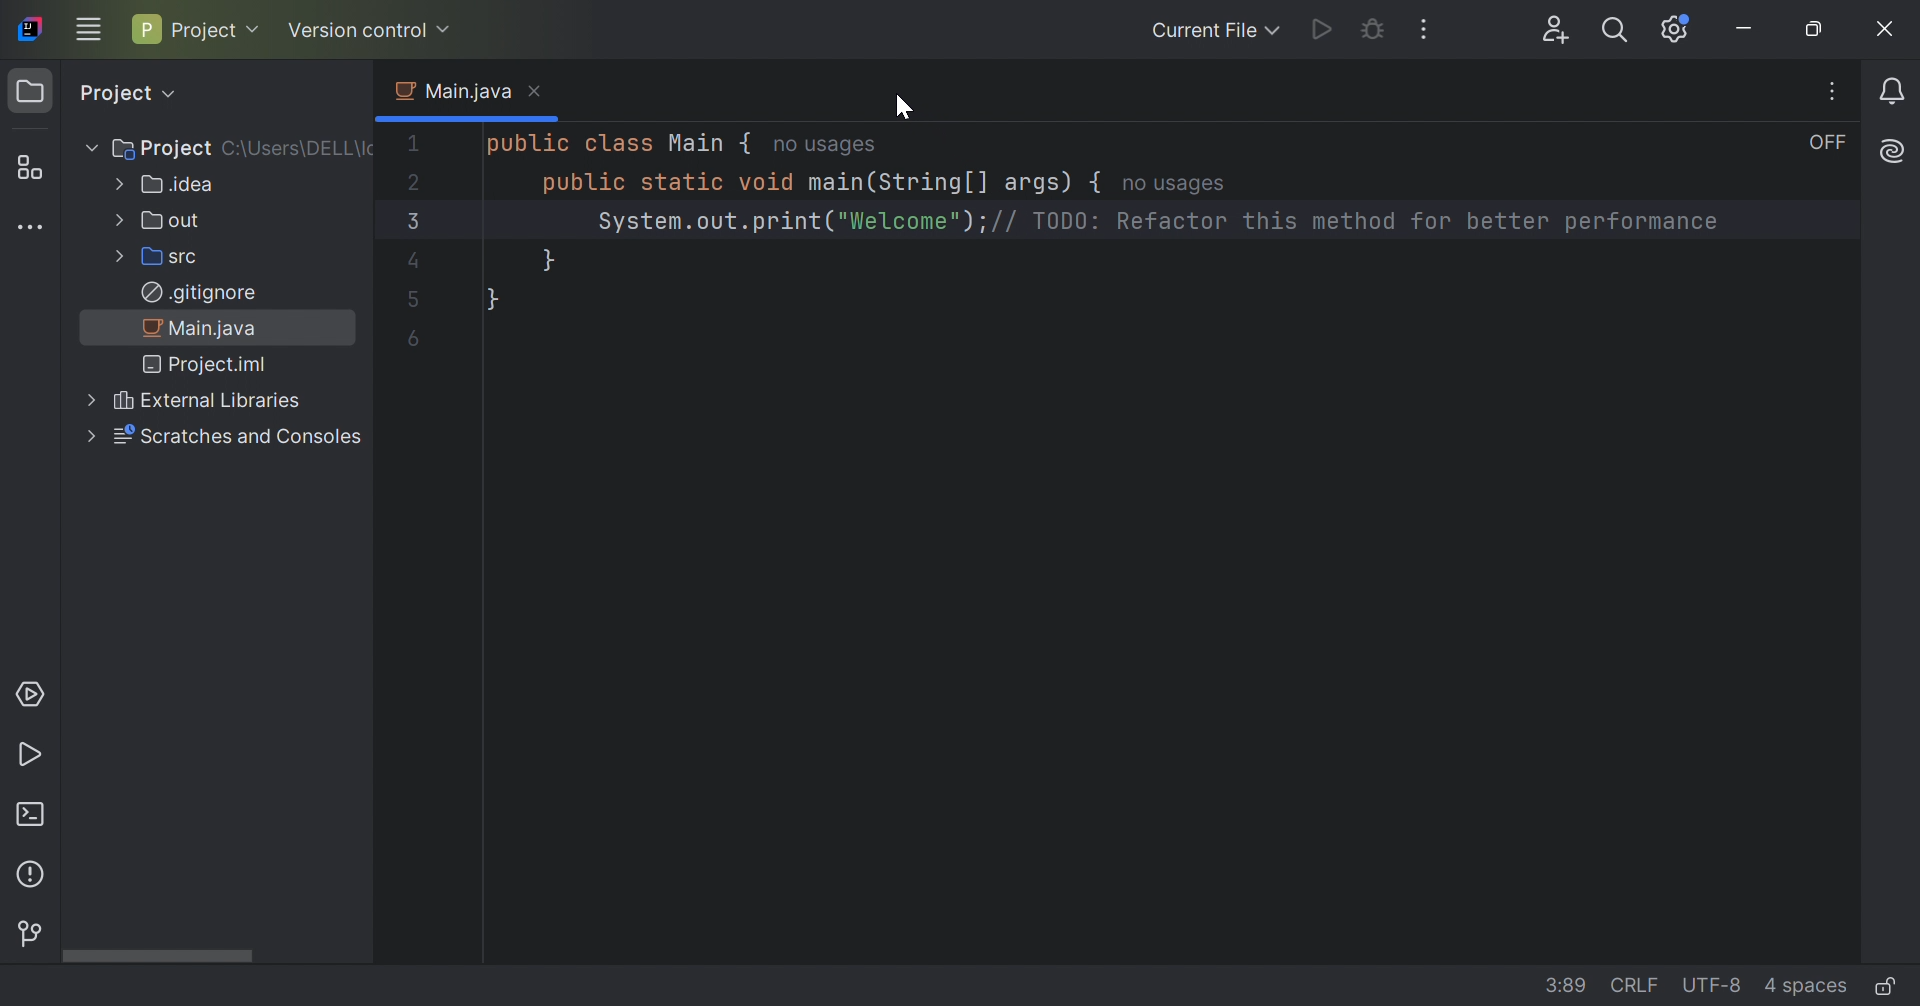  What do you see at coordinates (409, 221) in the screenshot?
I see `3` at bounding box center [409, 221].